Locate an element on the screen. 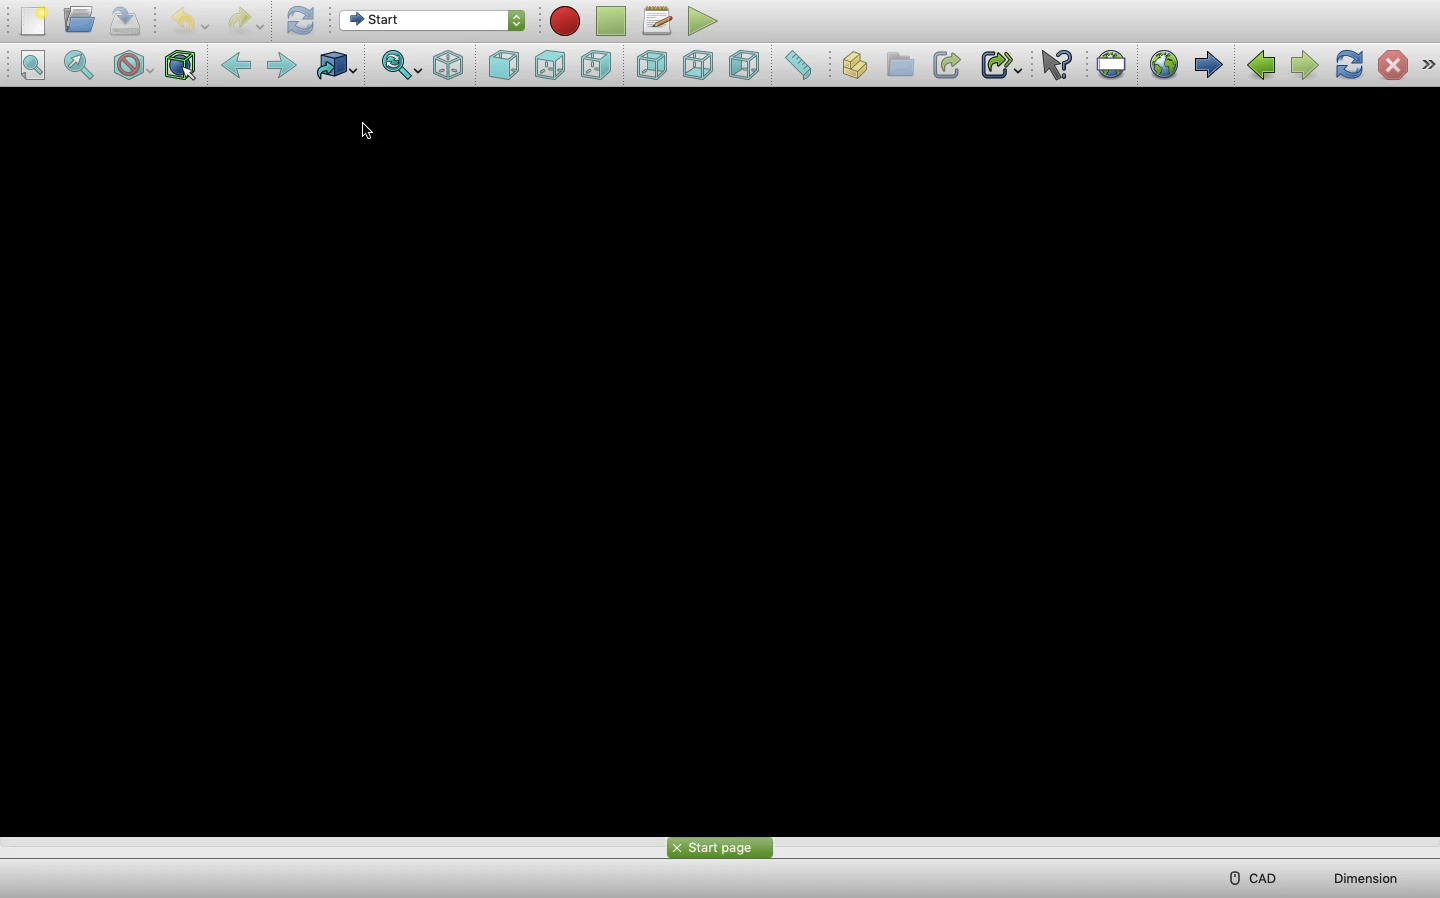  Forward Navigation is located at coordinates (1207, 64).